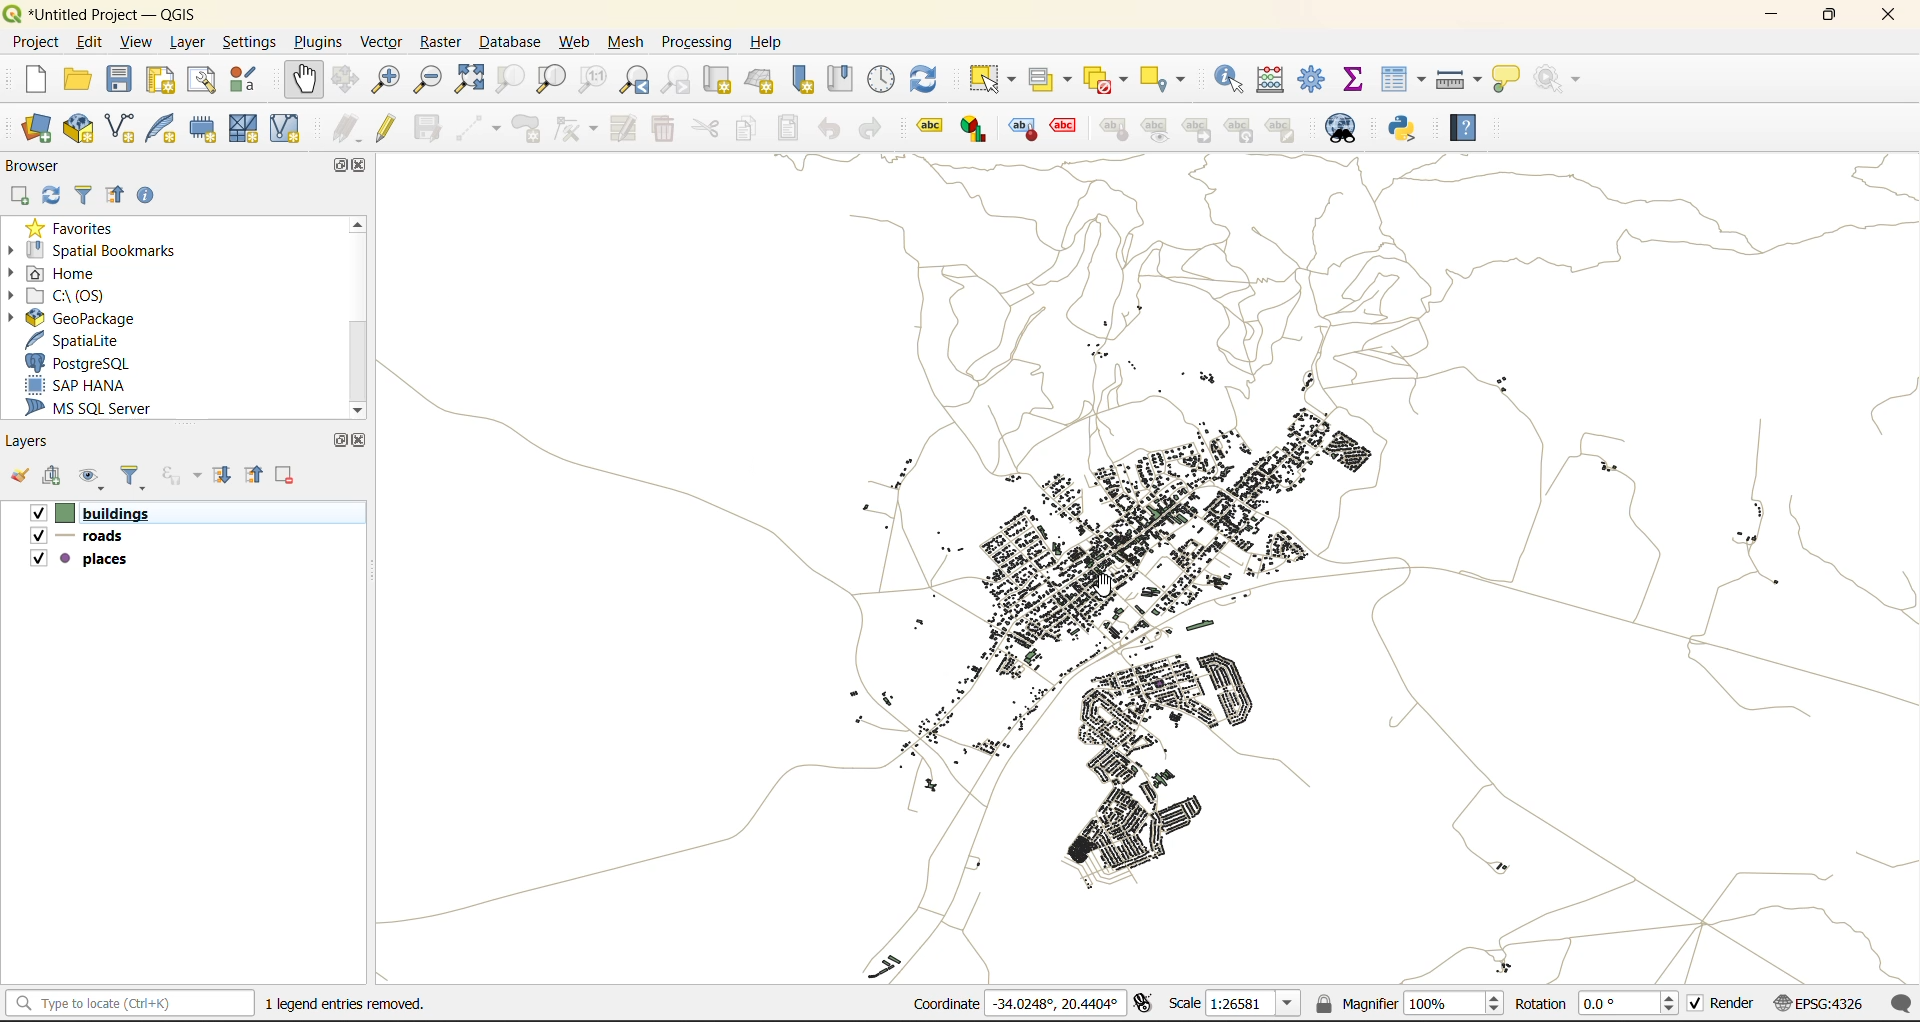 This screenshot has width=1920, height=1022. Describe the element at coordinates (1070, 126) in the screenshot. I see `Effect` at that location.